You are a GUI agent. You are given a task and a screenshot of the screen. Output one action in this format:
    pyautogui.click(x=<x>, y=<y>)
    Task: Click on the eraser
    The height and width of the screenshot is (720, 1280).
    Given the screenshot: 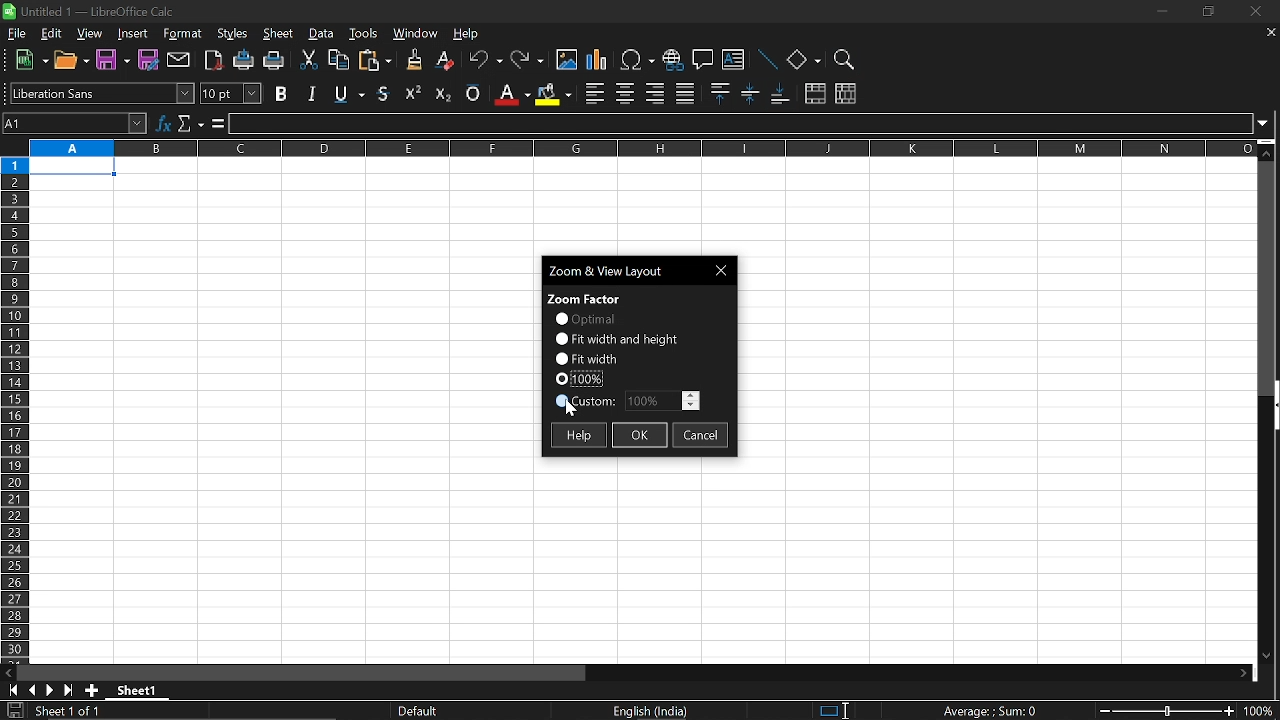 What is the action you would take?
    pyautogui.click(x=446, y=61)
    